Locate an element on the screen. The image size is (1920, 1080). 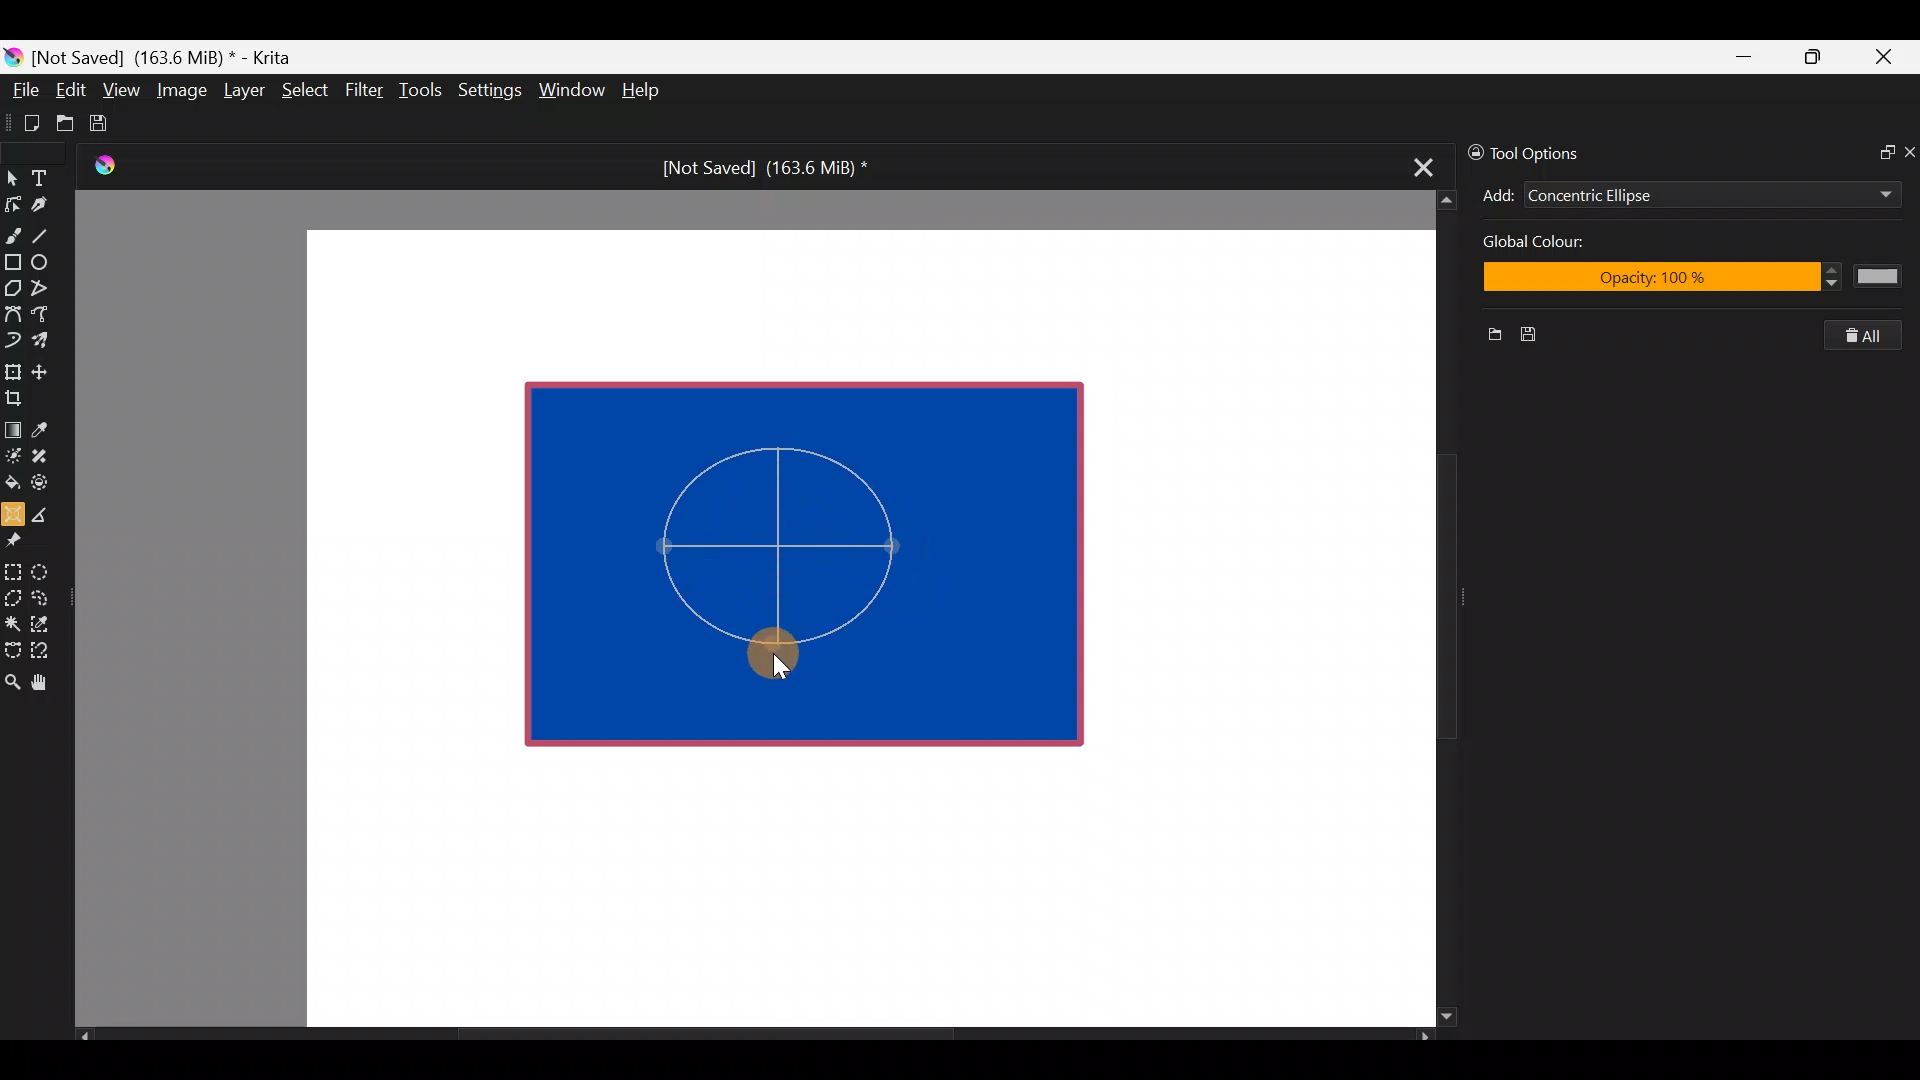
Draw a gradient is located at coordinates (12, 424).